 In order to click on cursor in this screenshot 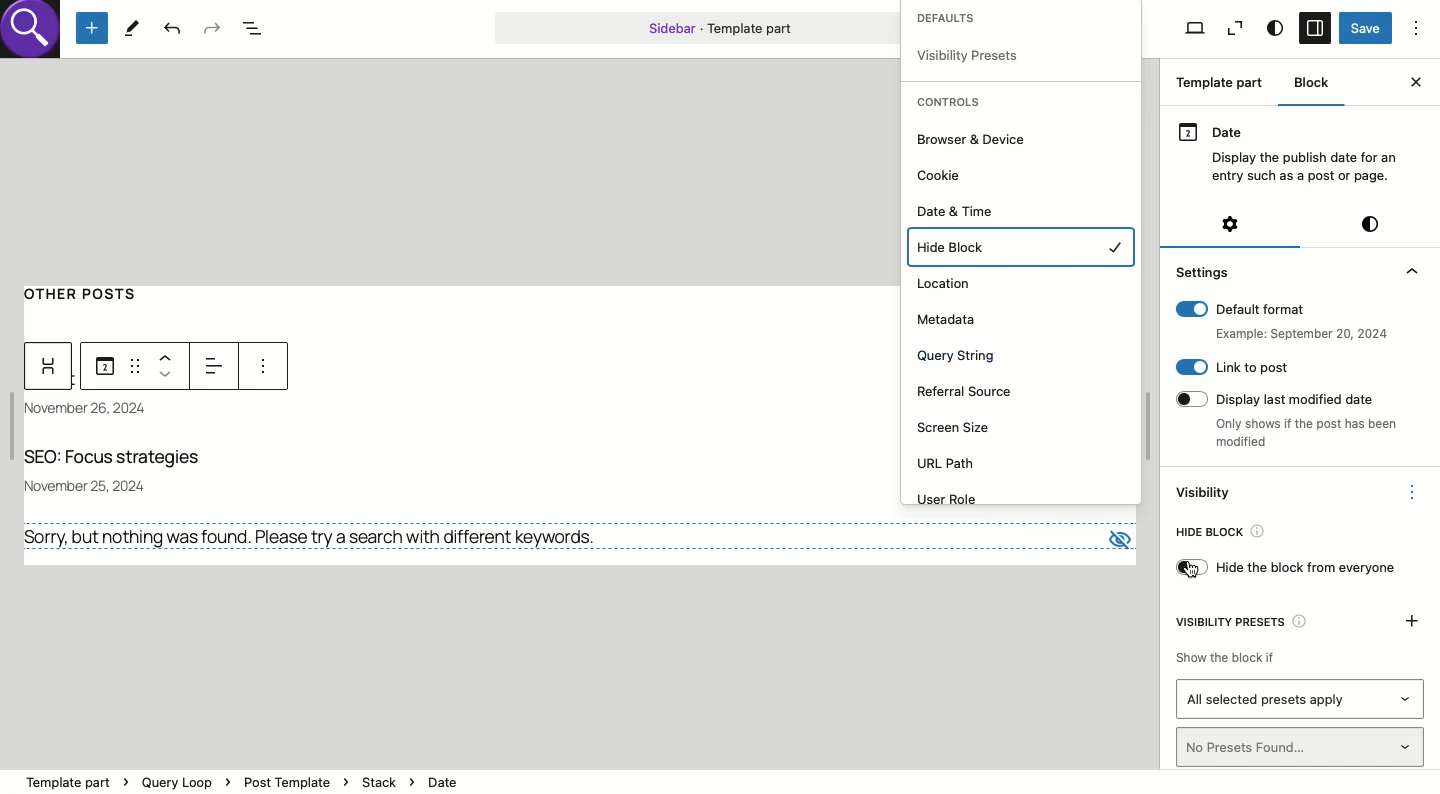, I will do `click(1190, 572)`.